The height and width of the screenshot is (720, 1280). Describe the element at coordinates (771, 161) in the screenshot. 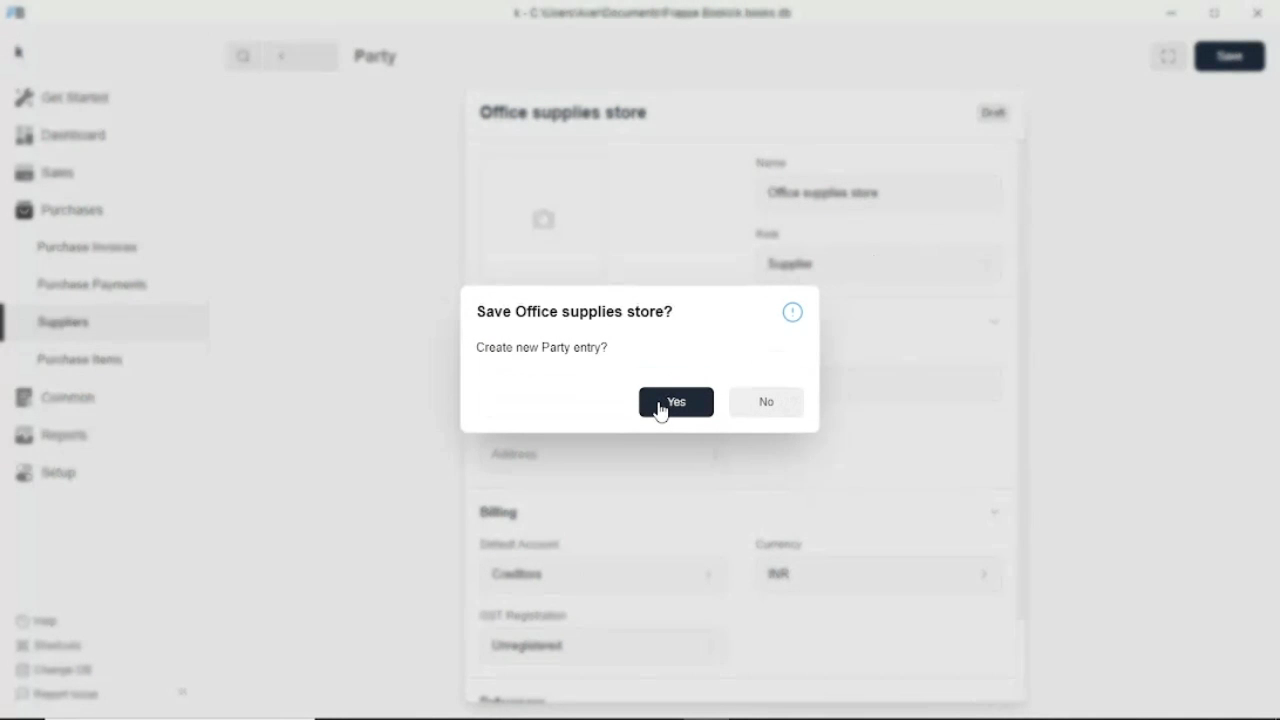

I see `Name` at that location.